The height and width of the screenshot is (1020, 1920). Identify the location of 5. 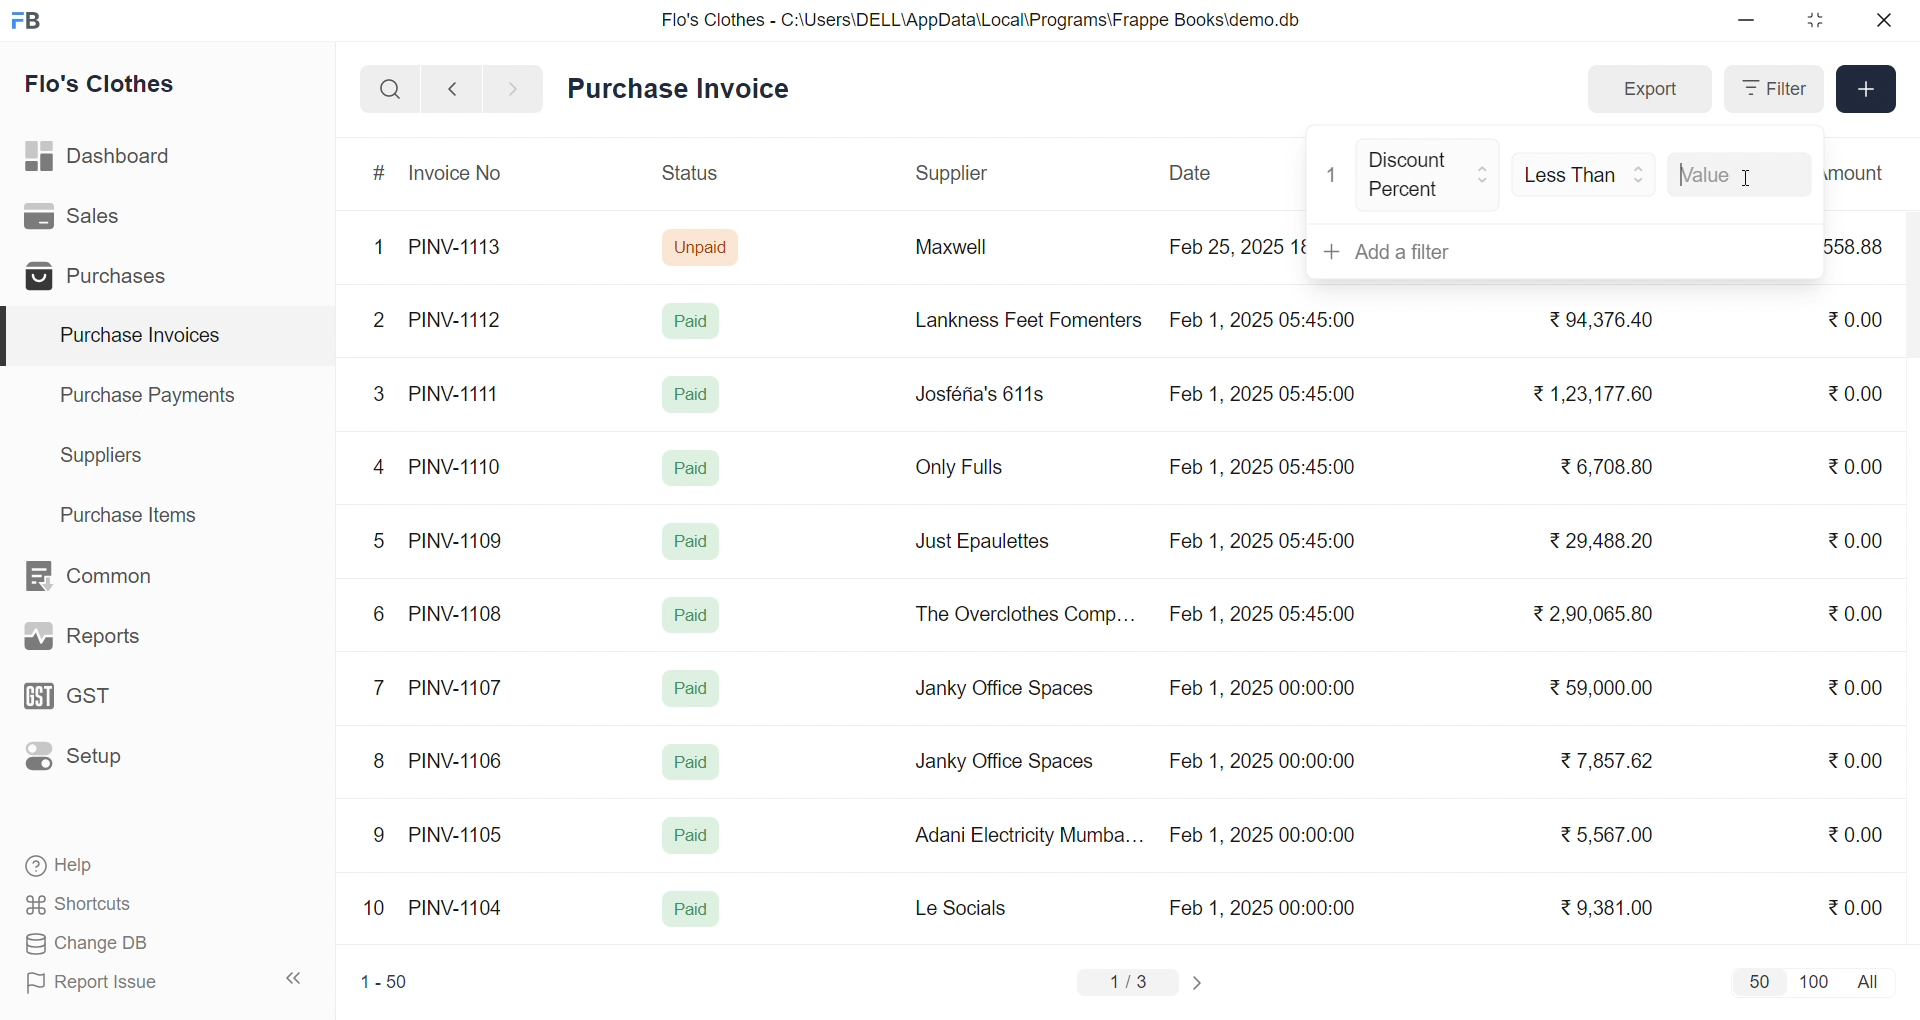
(378, 540).